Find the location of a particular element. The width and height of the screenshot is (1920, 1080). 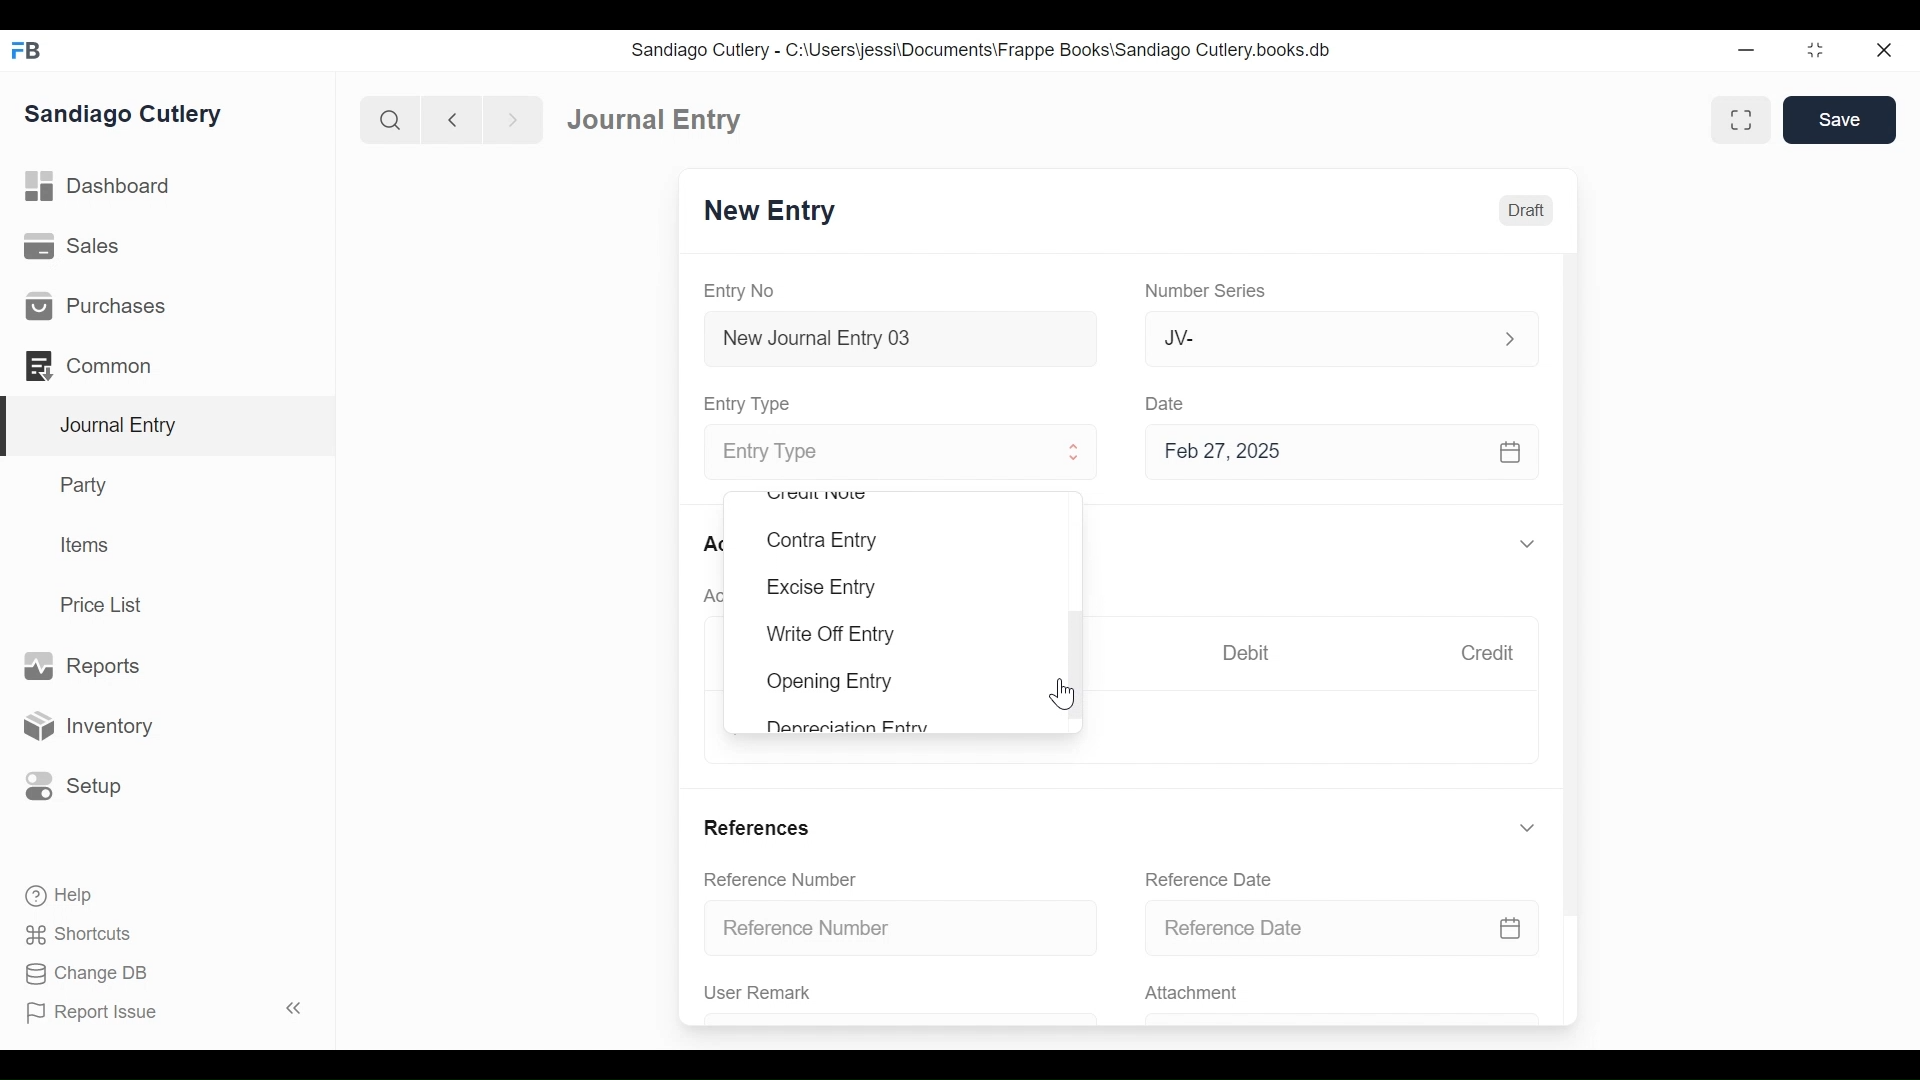

Attachment is located at coordinates (1191, 995).